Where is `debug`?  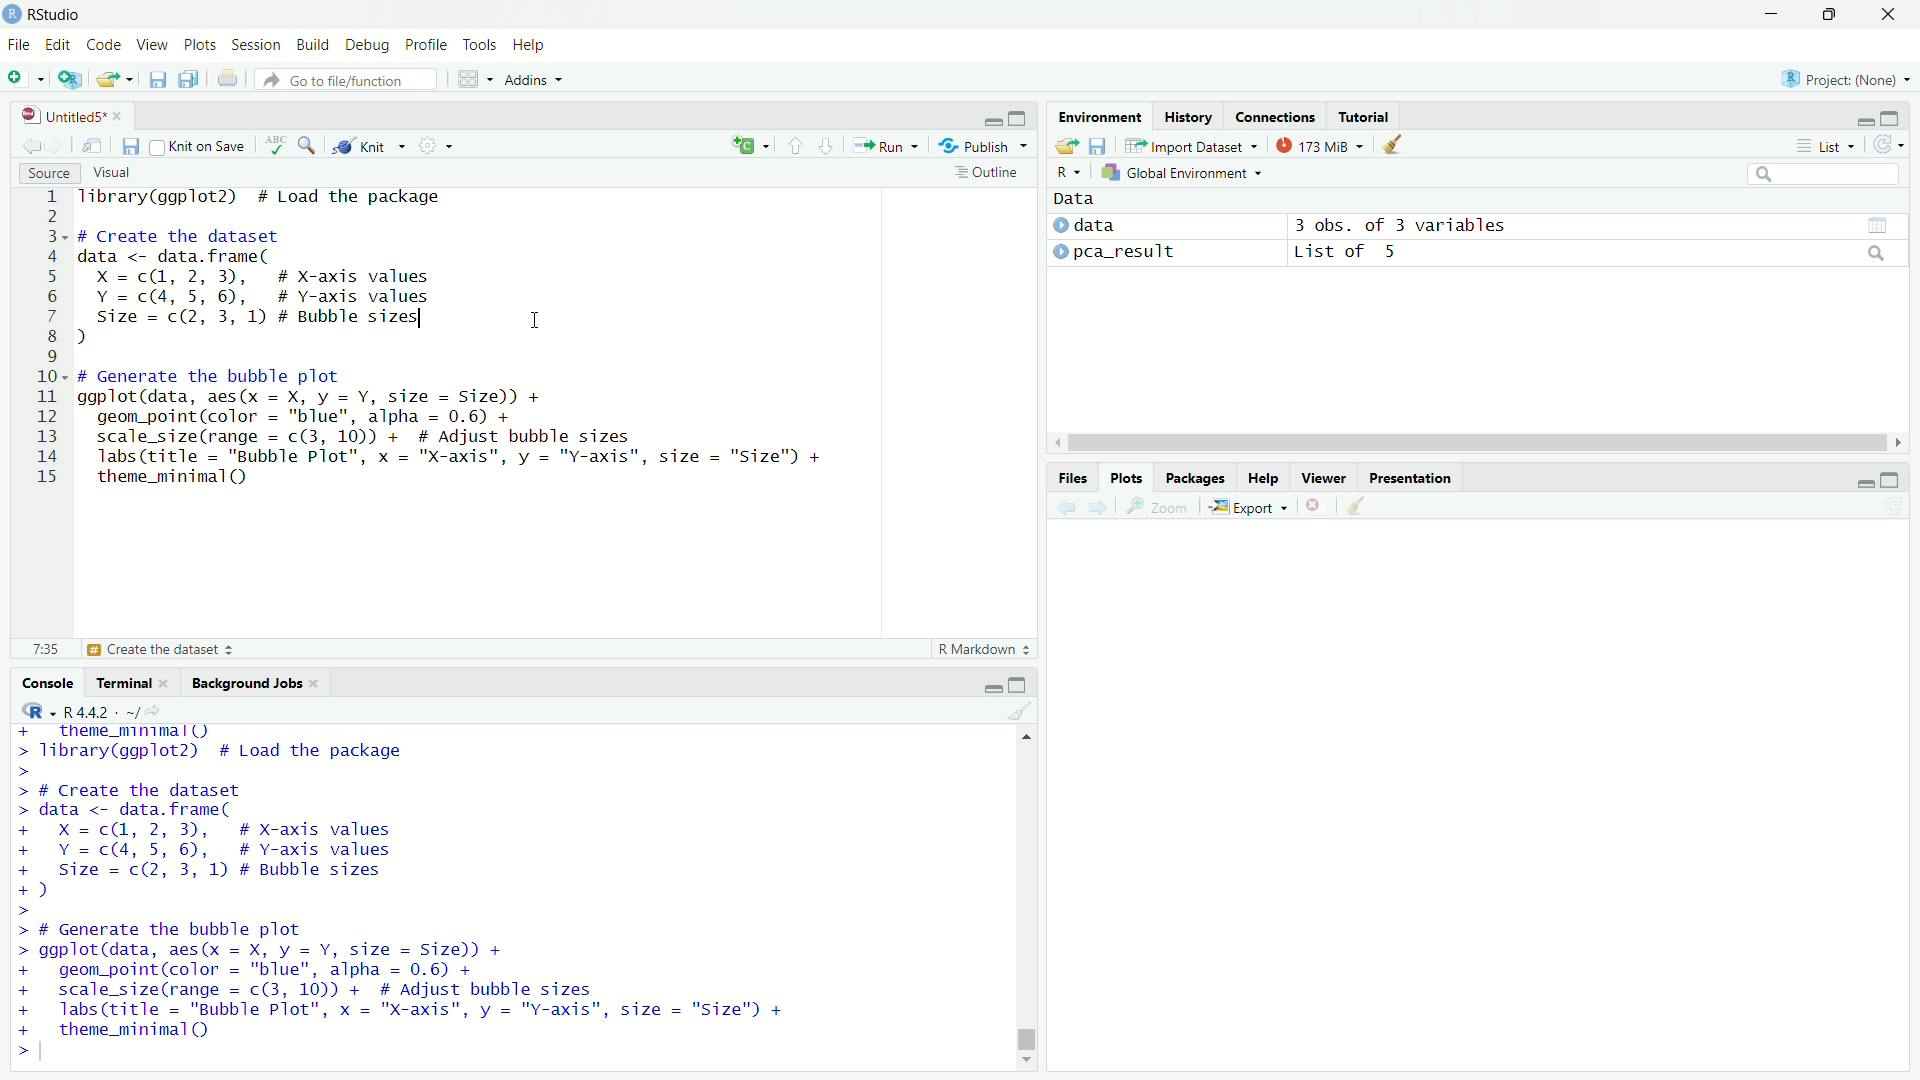 debug is located at coordinates (369, 46).